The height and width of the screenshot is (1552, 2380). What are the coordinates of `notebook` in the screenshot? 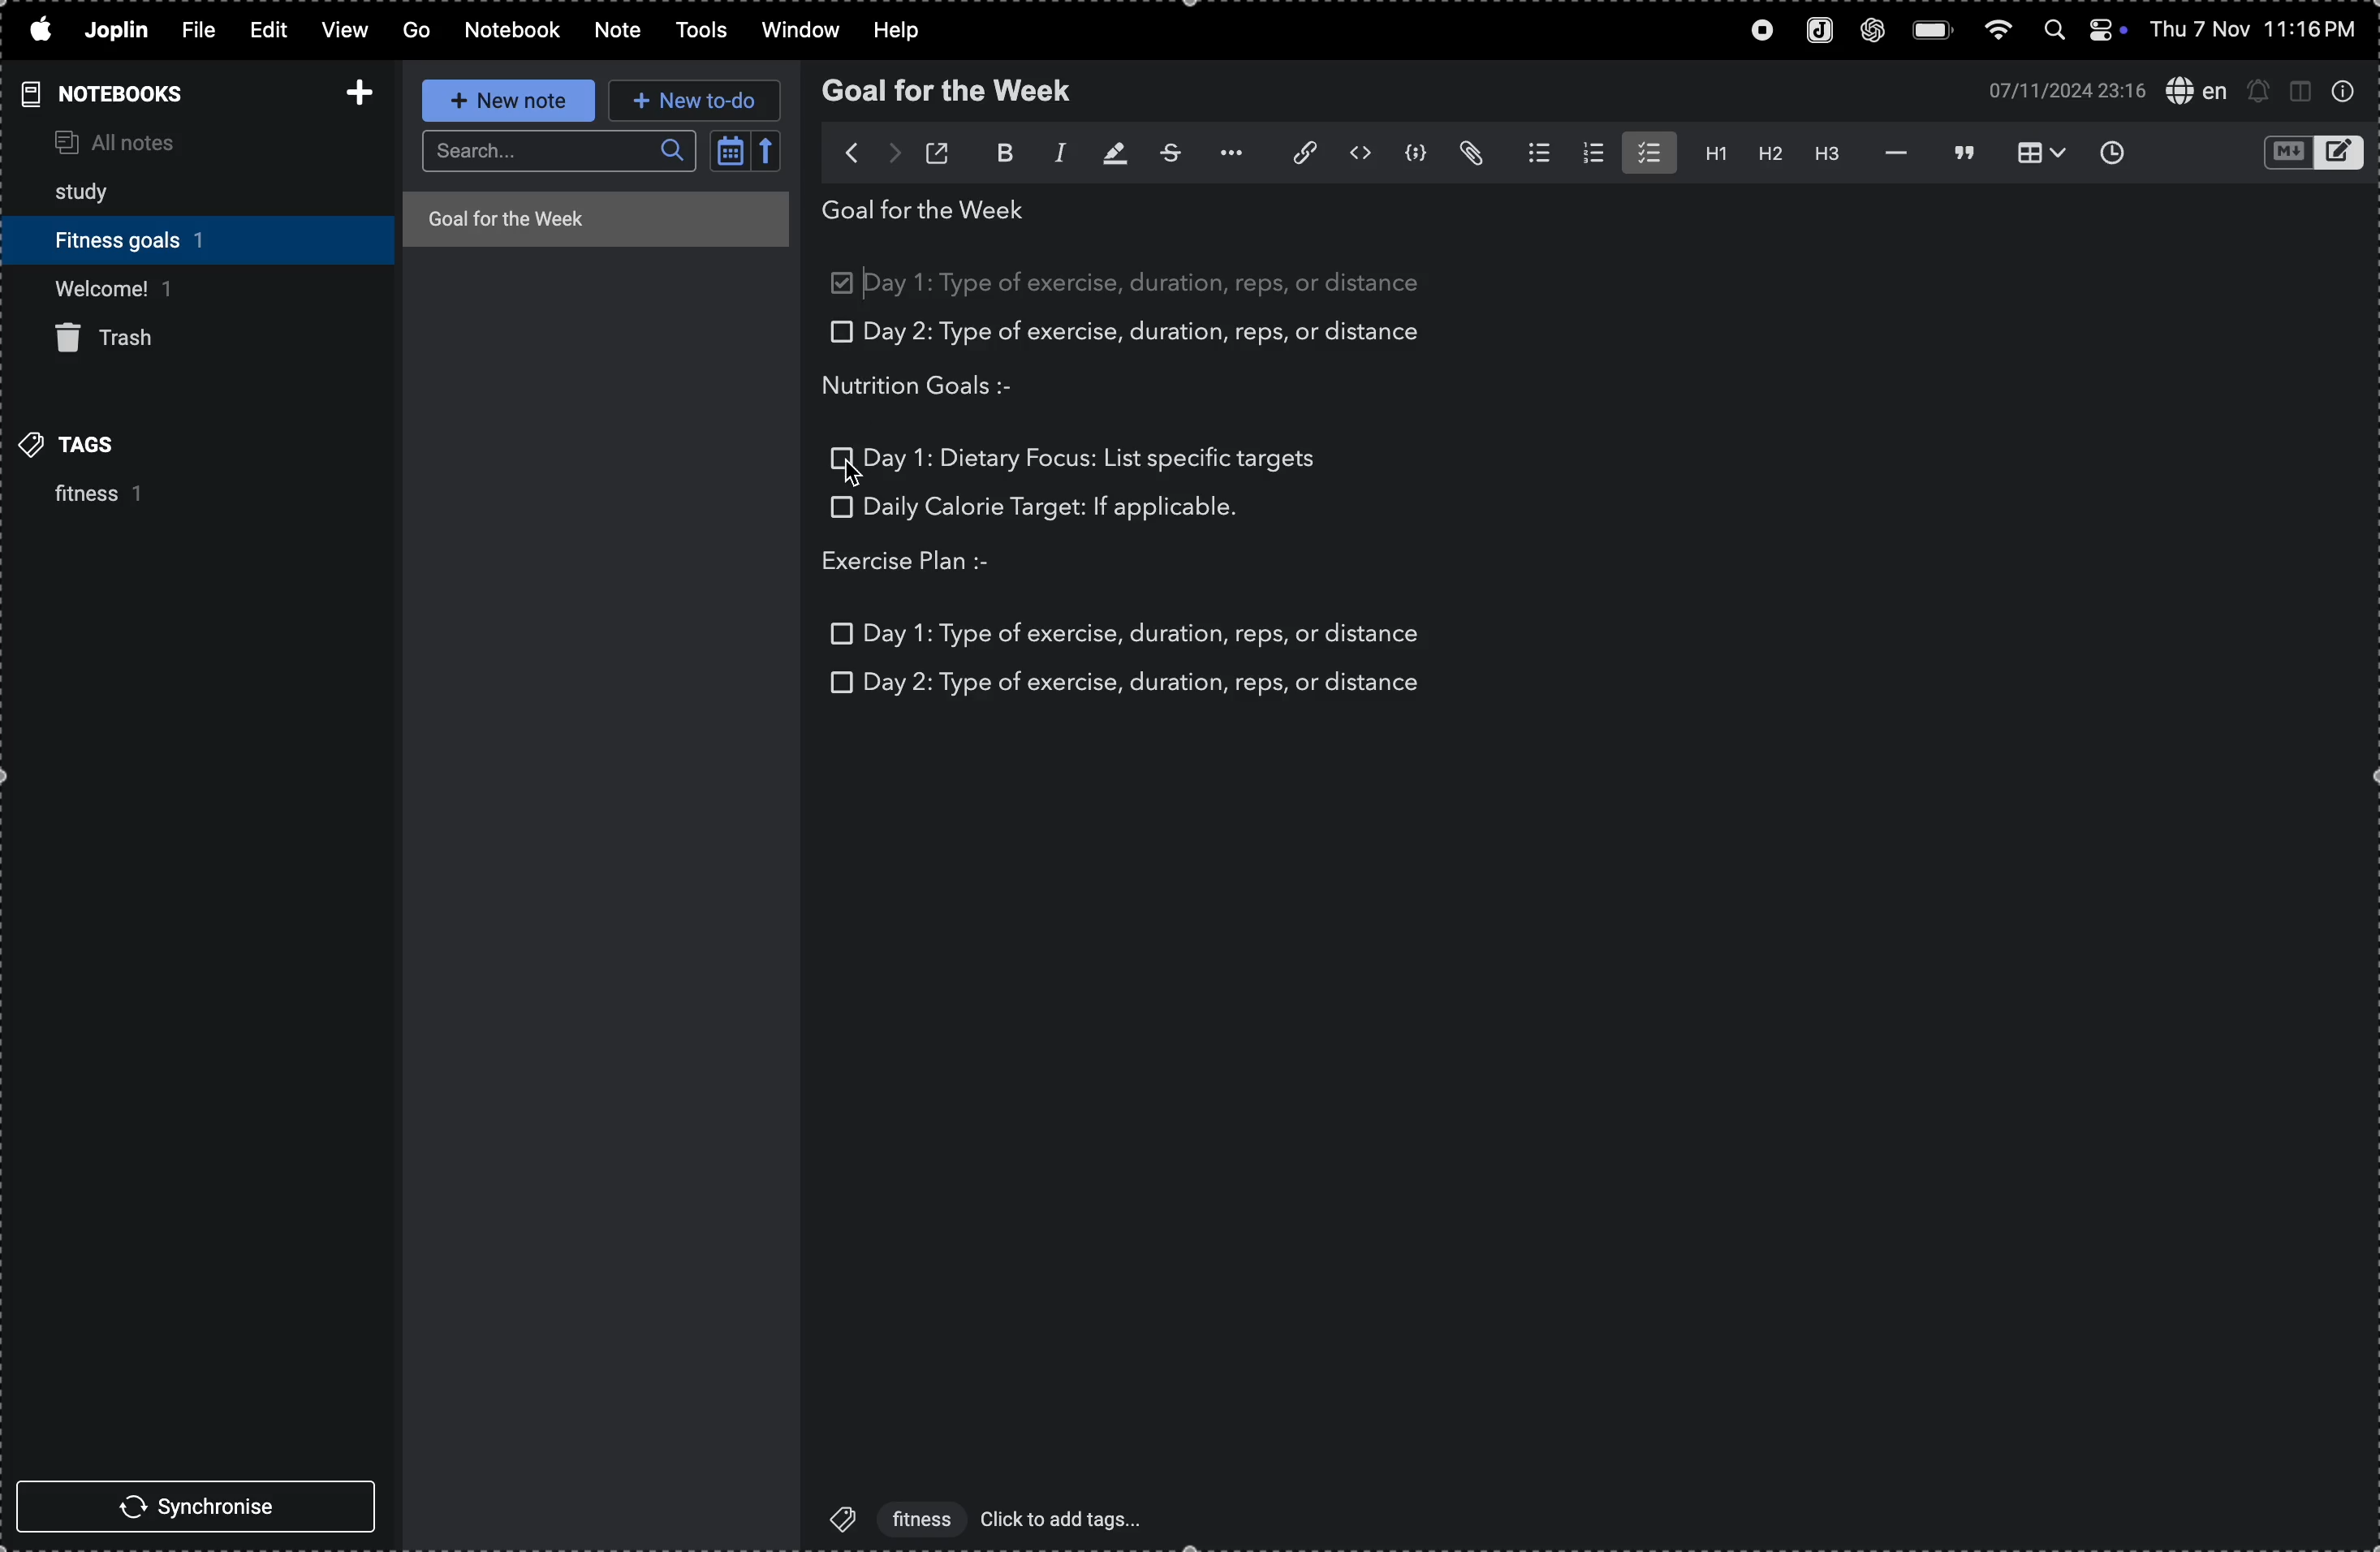 It's located at (514, 30).